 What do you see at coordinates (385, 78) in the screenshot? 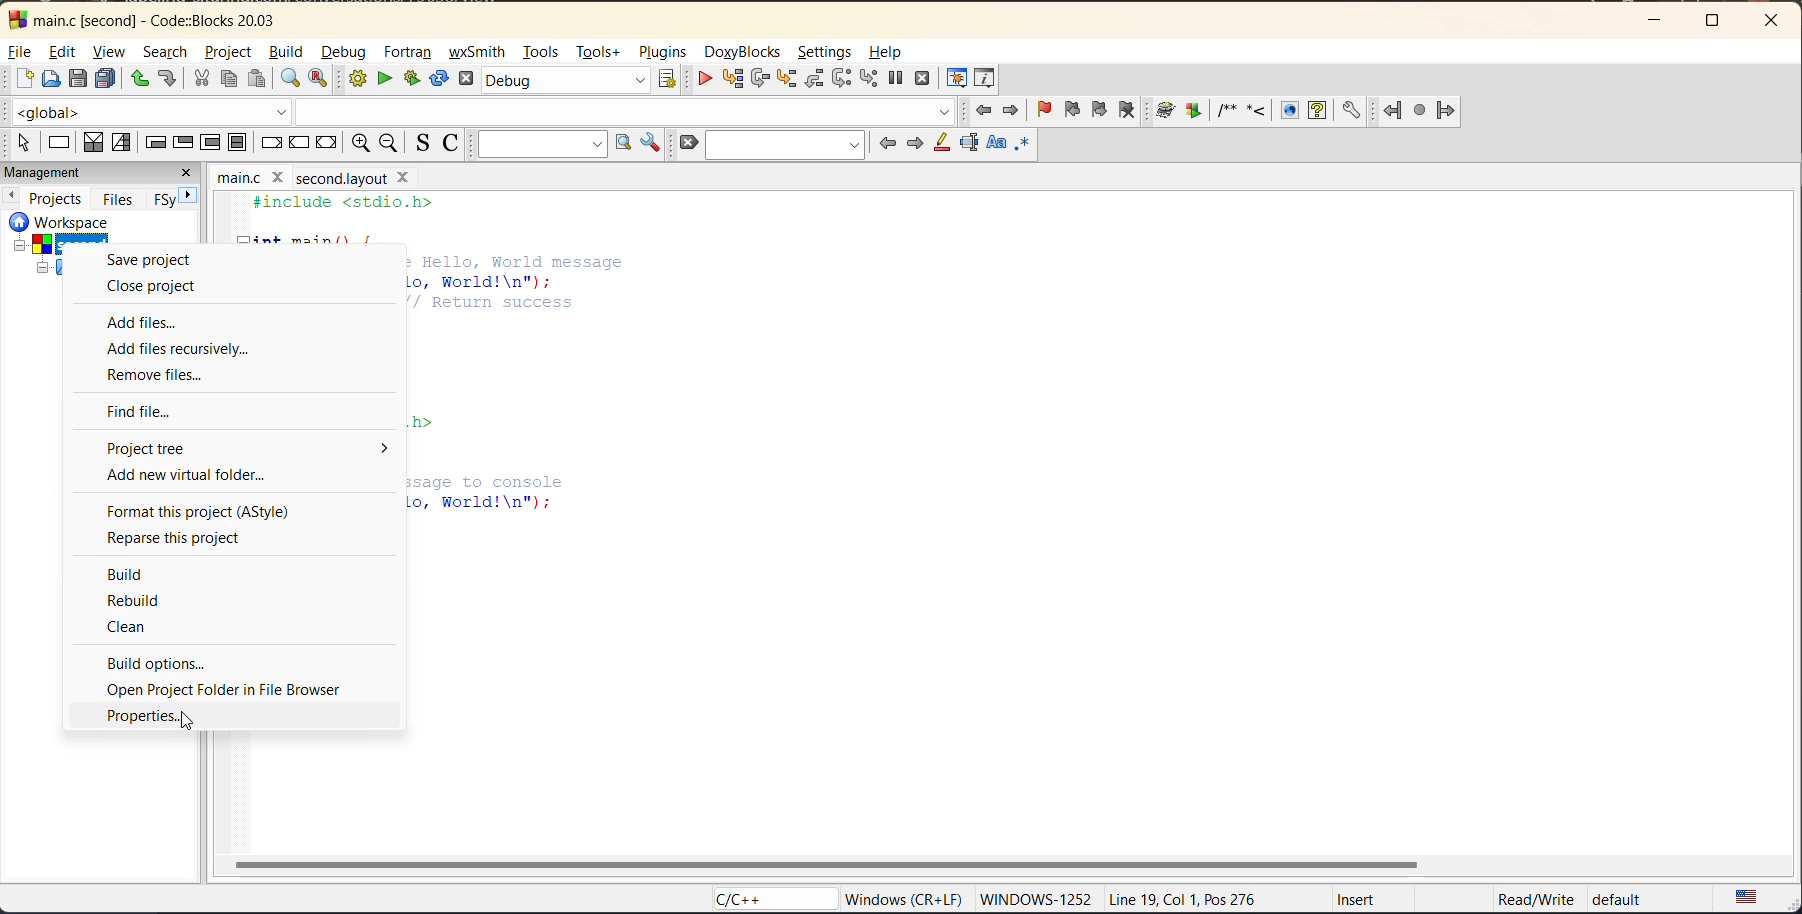
I see `run` at bounding box center [385, 78].